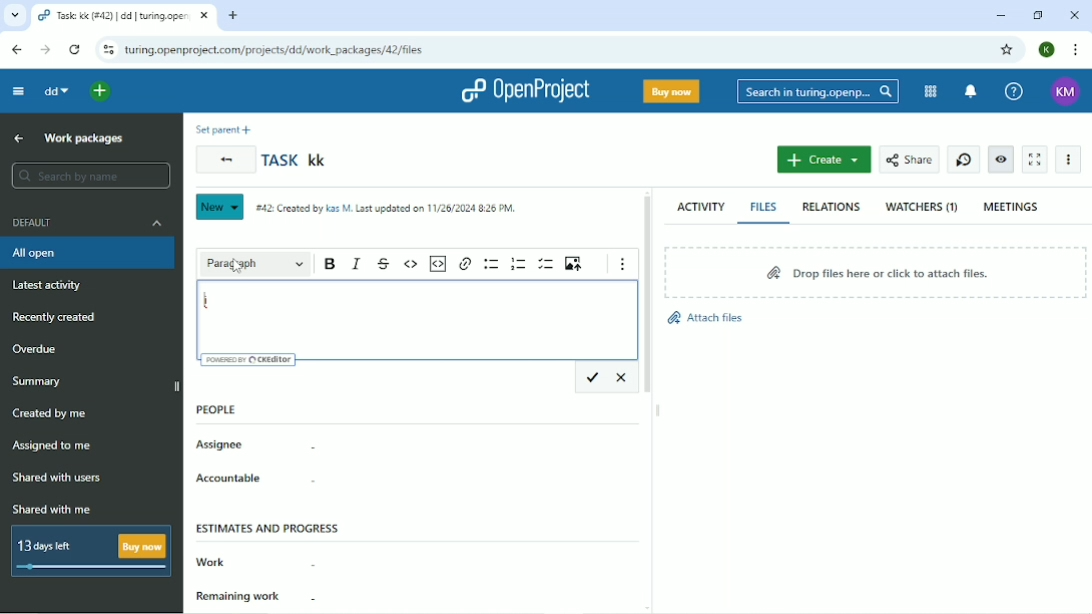  I want to click on Open quick add menu, so click(101, 92).